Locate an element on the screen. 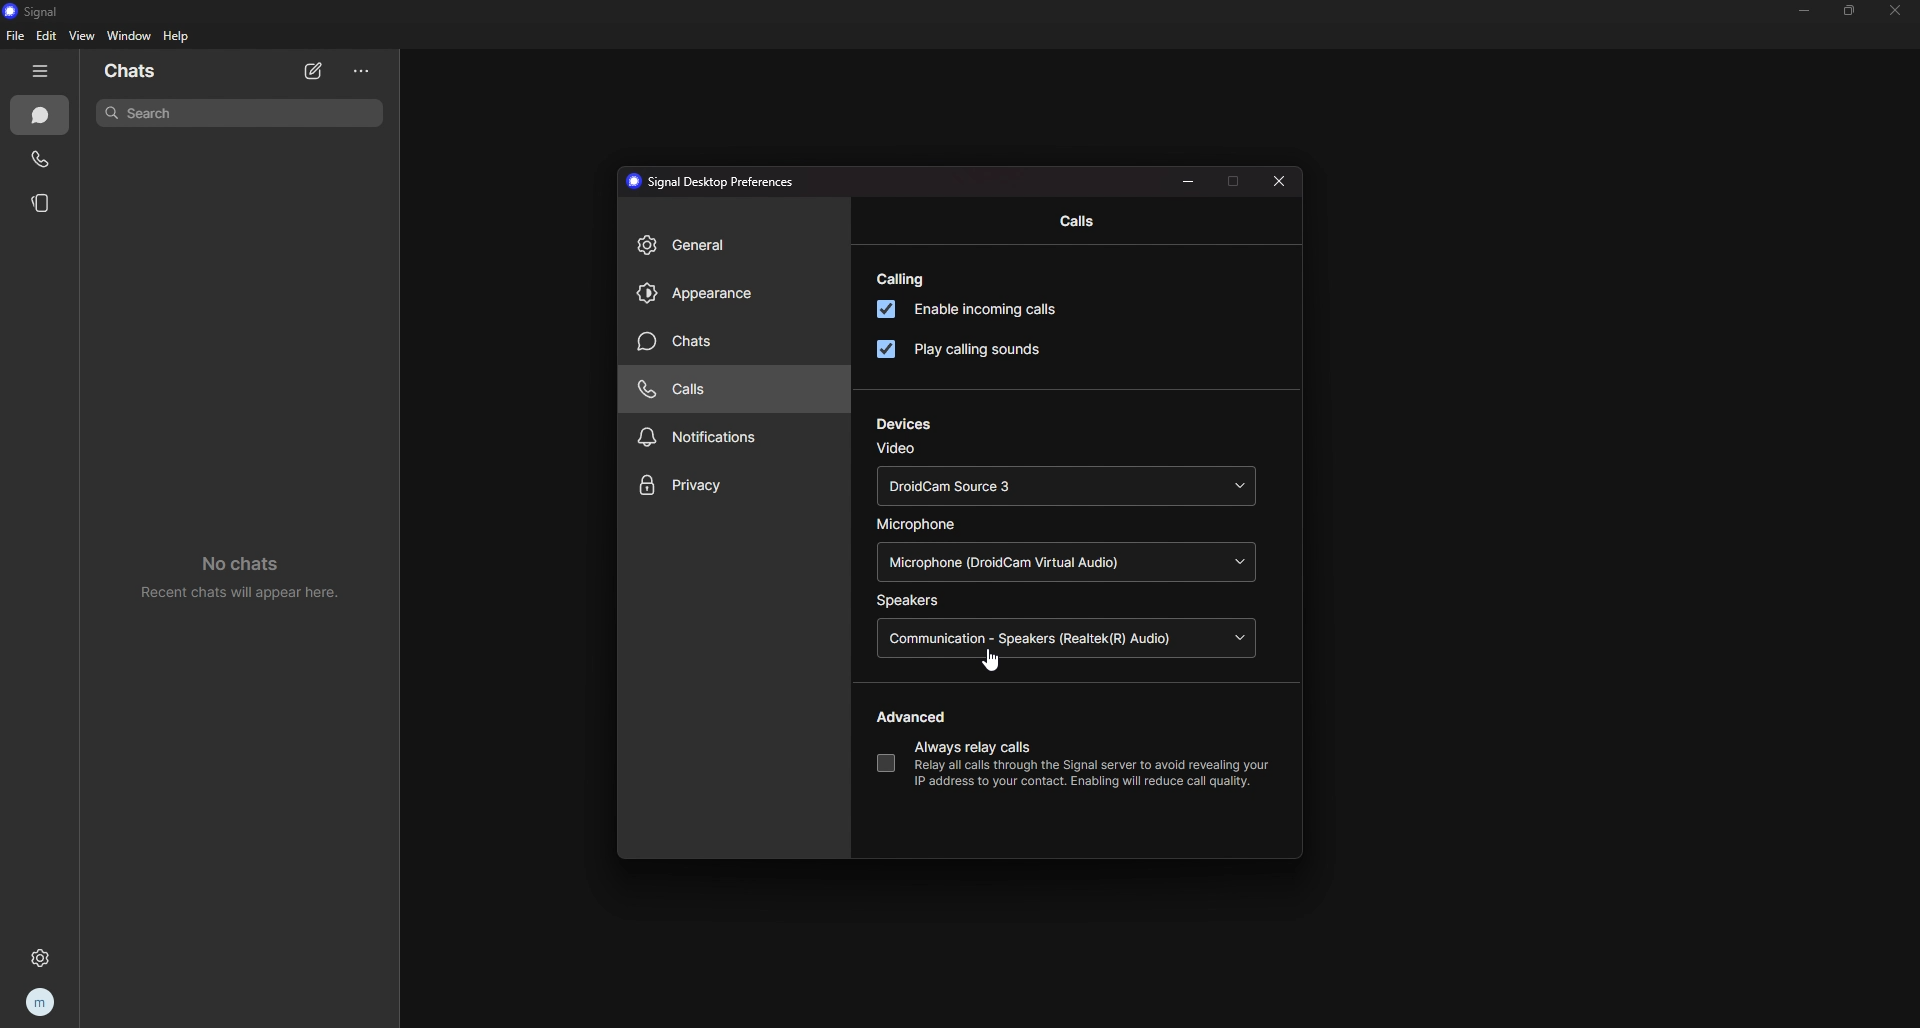 This screenshot has width=1920, height=1028. options is located at coordinates (361, 72).